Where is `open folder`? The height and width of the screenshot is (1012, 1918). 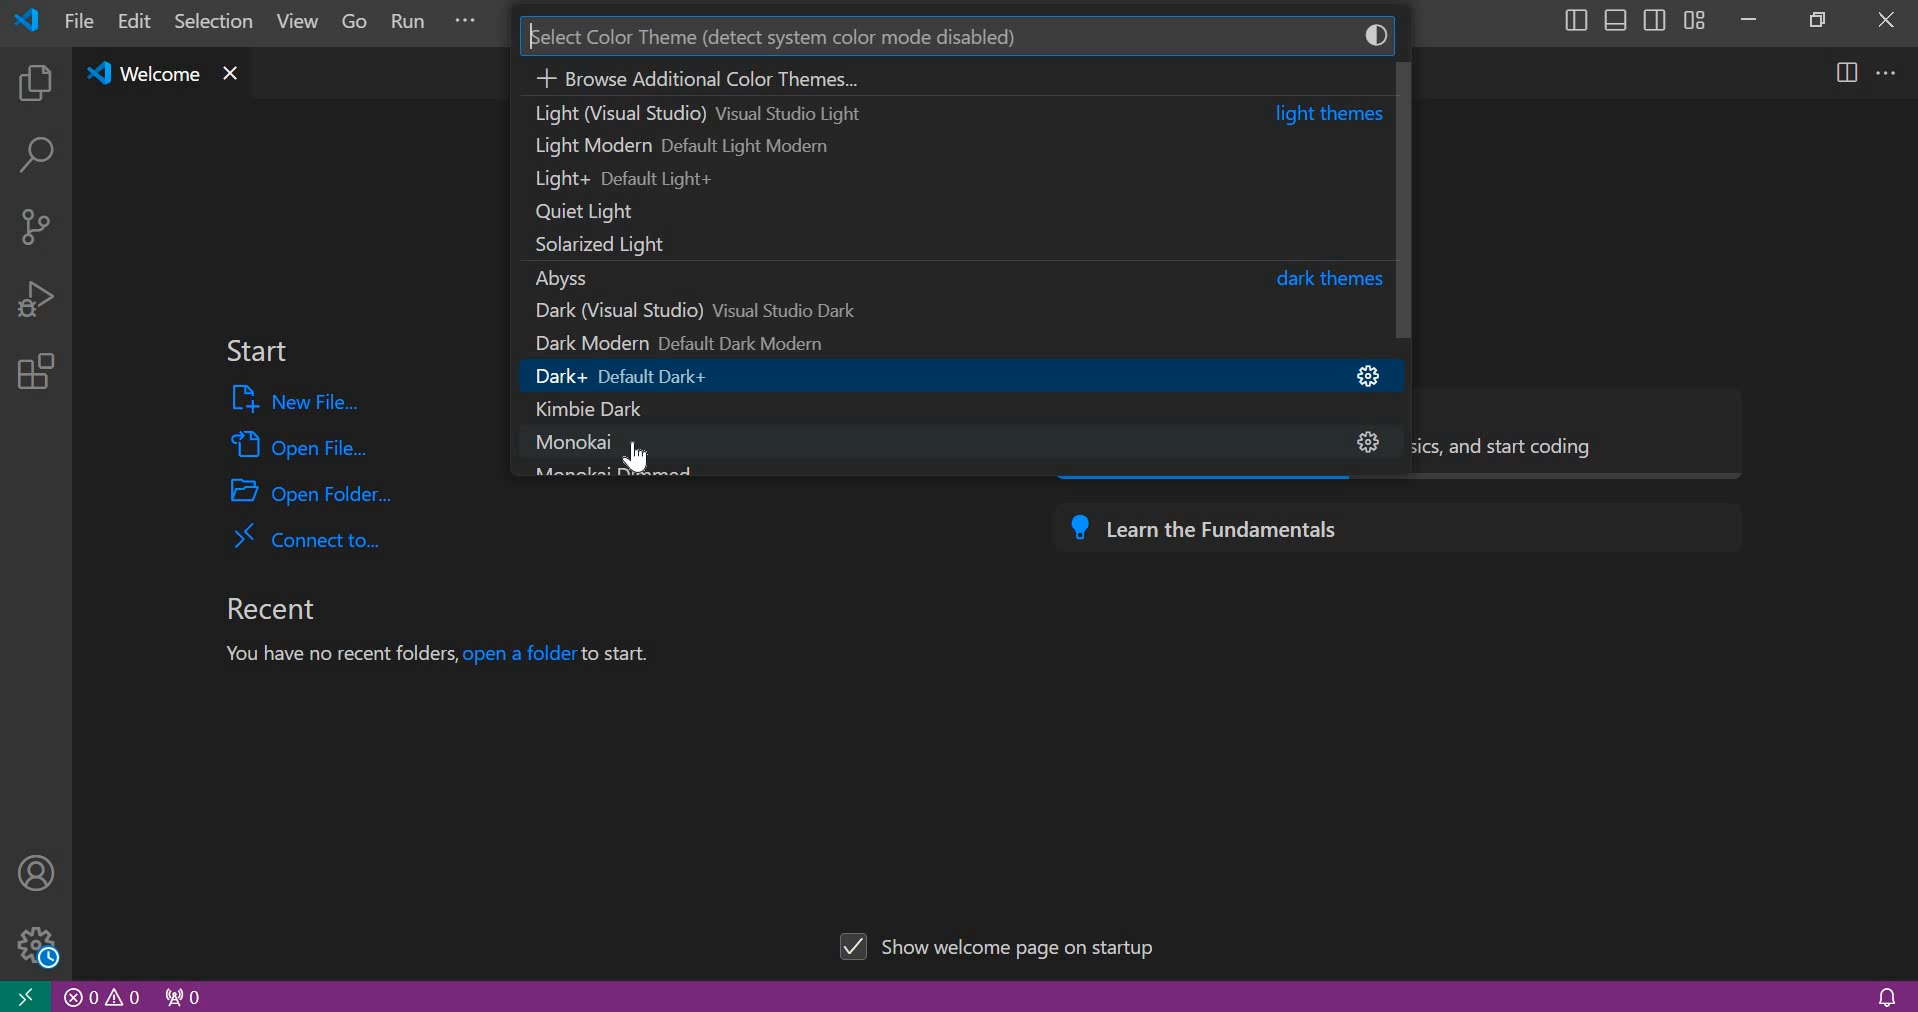
open folder is located at coordinates (314, 490).